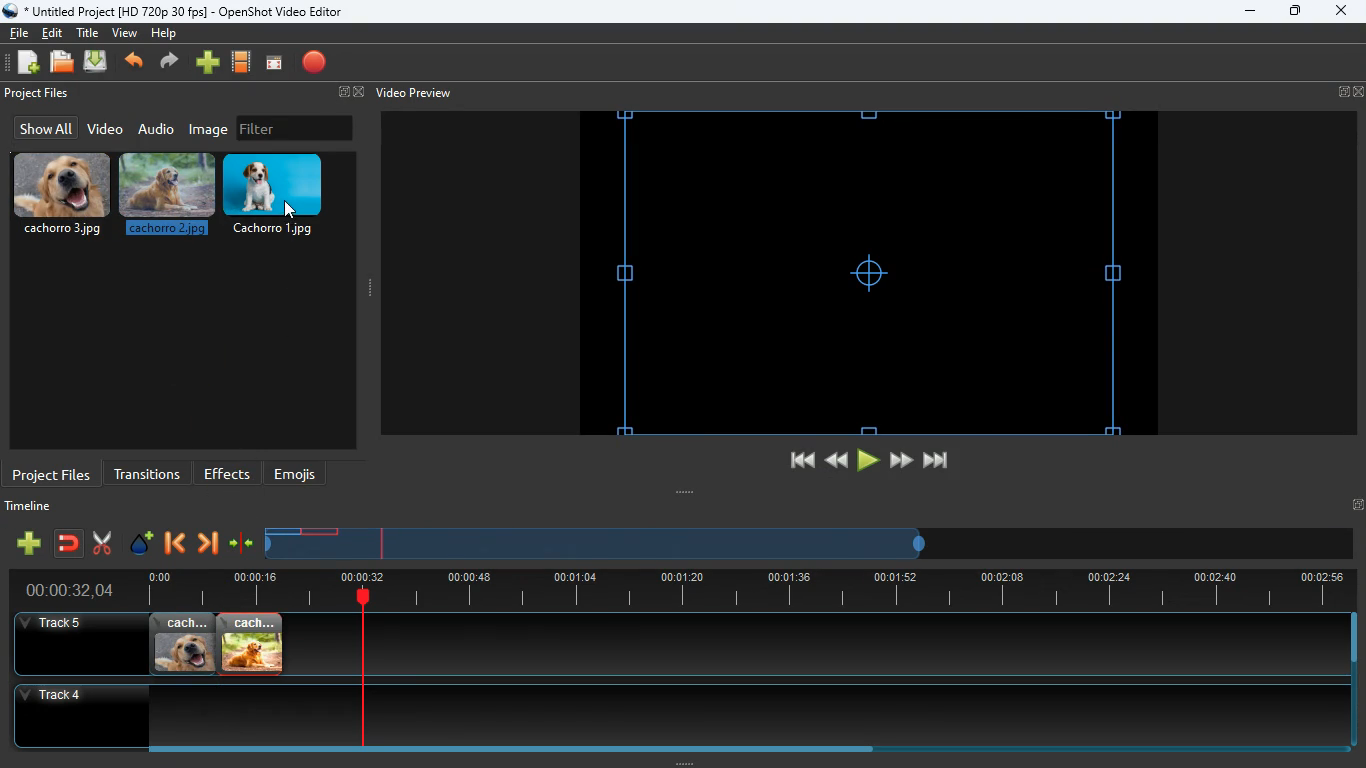 Image resolution: width=1366 pixels, height=768 pixels. Describe the element at coordinates (30, 65) in the screenshot. I see `add files` at that location.